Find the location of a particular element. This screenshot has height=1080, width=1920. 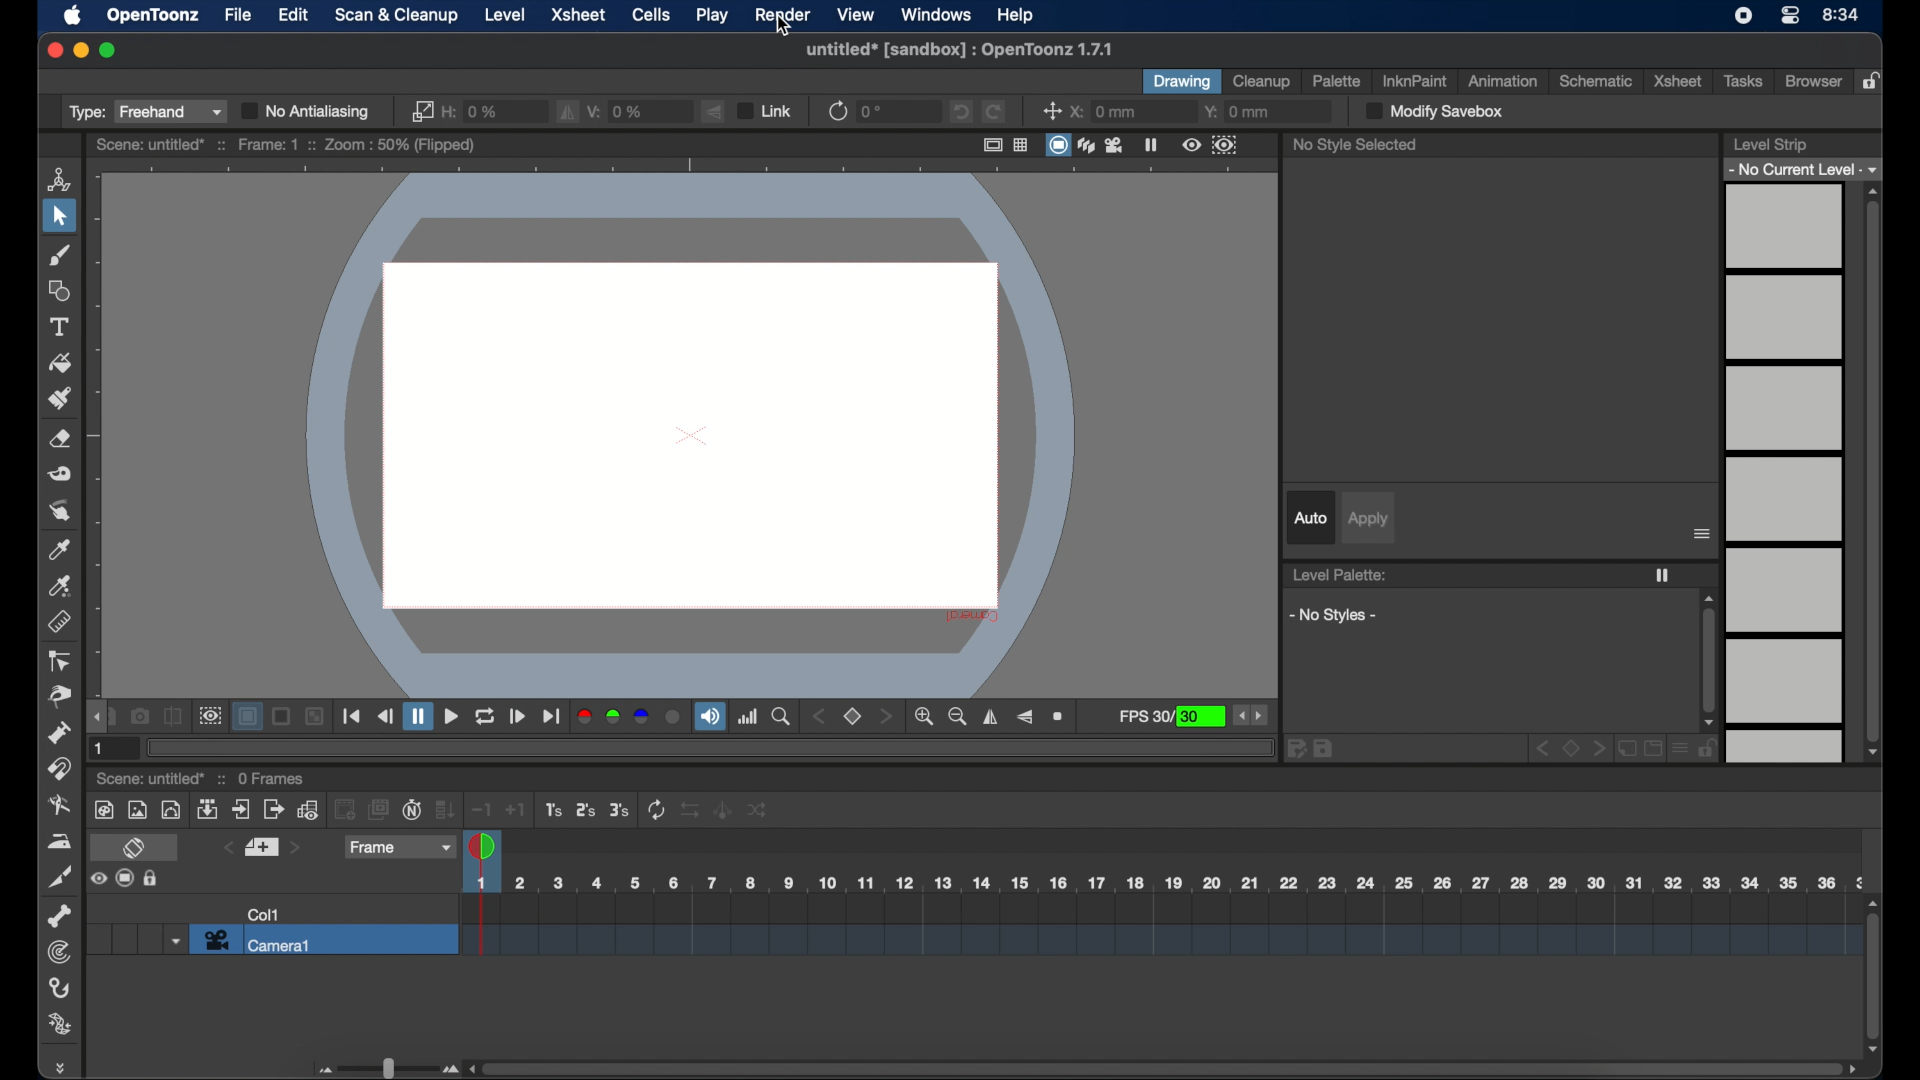

animation is located at coordinates (1501, 81).